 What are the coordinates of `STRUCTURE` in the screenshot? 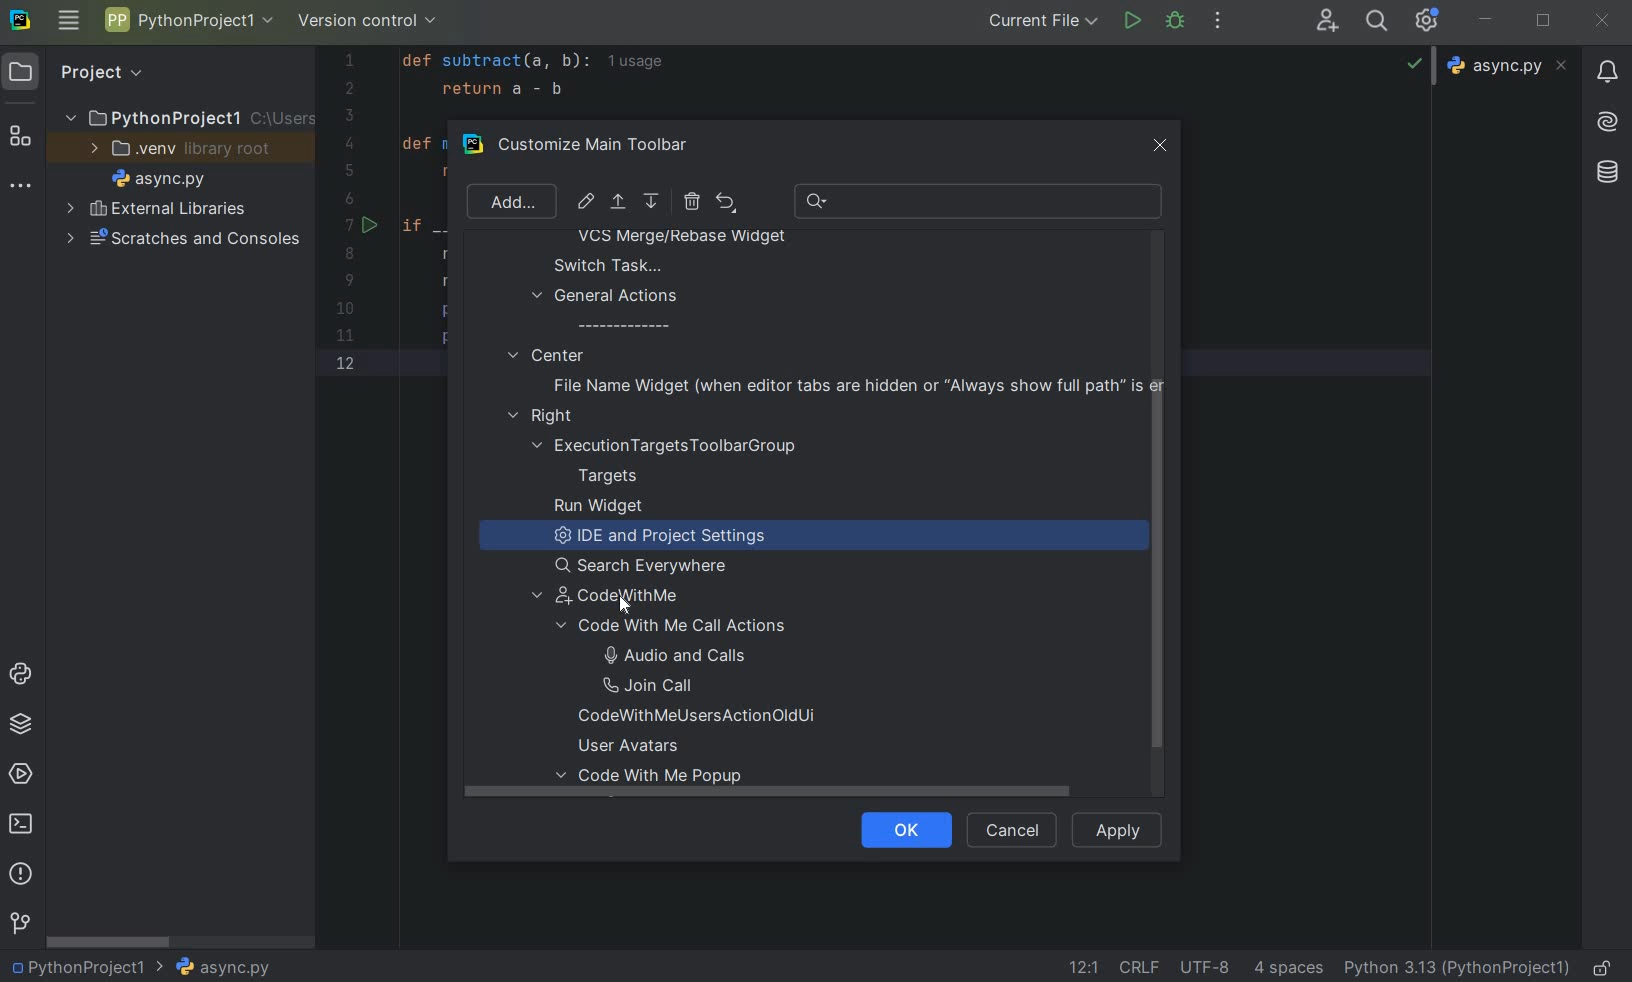 It's located at (22, 139).